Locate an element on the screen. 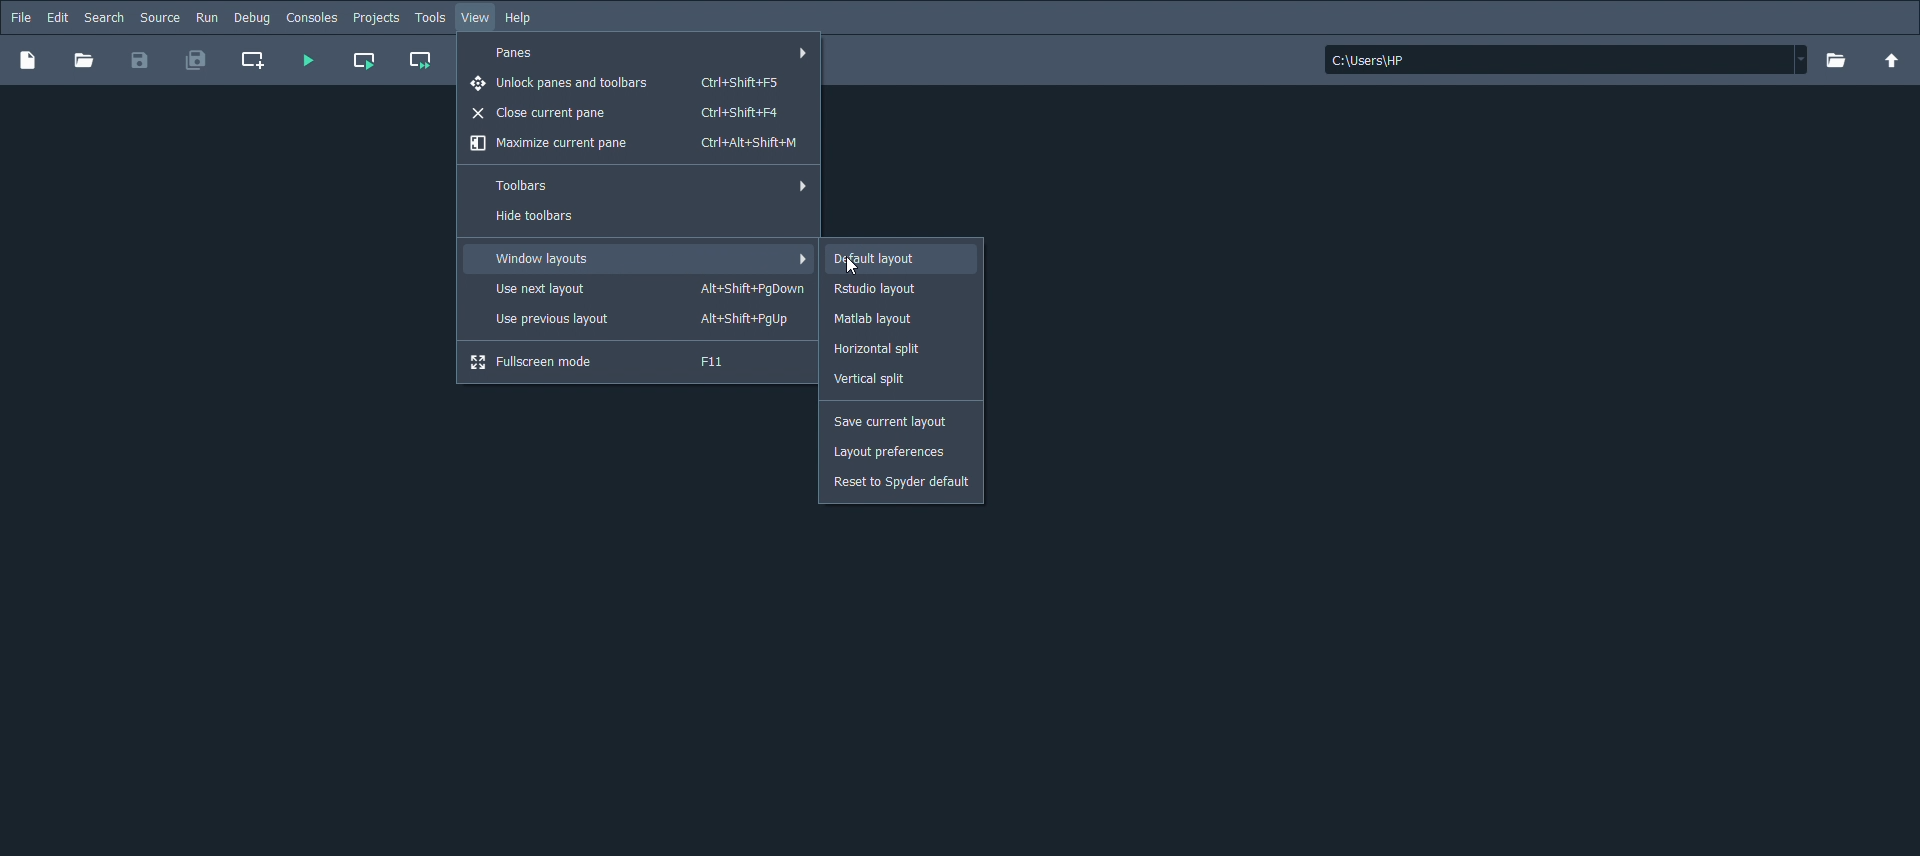 This screenshot has height=856, width=1920. Run current cell and go to the next one is located at coordinates (419, 59).